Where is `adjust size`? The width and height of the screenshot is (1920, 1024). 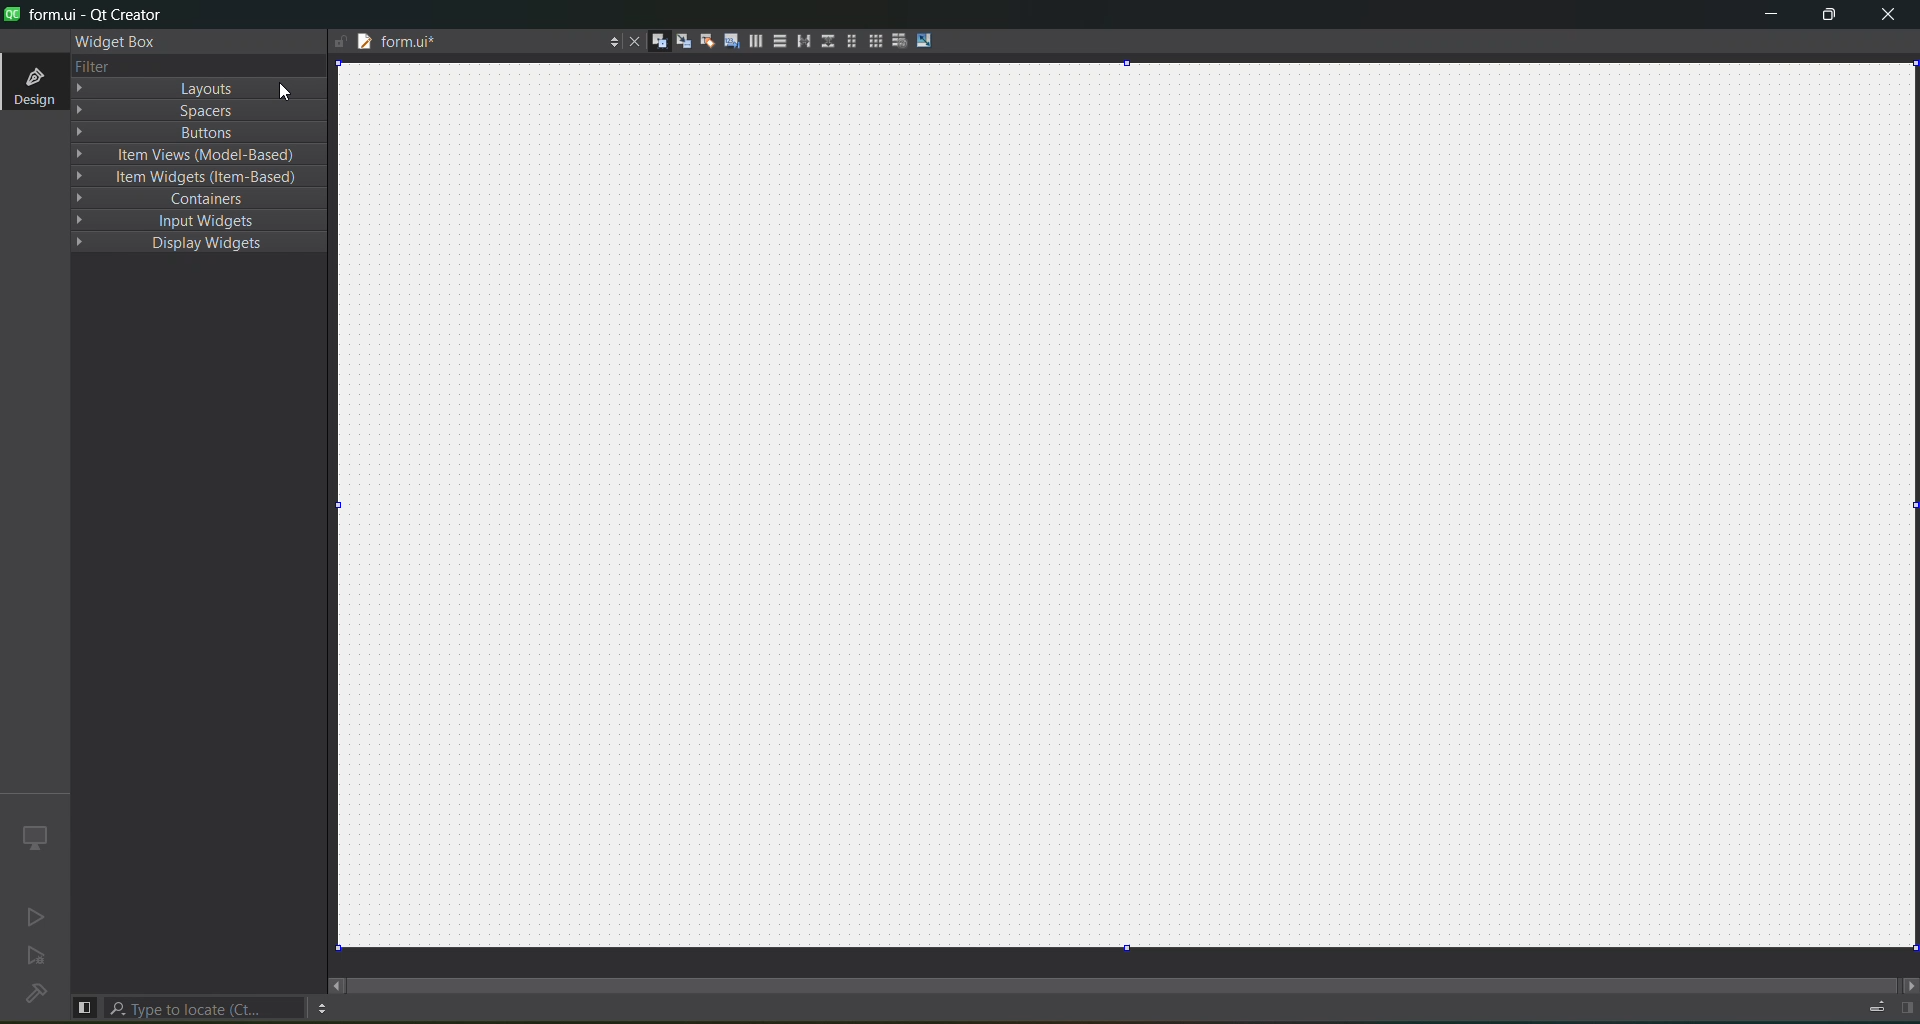
adjust size is located at coordinates (927, 40).